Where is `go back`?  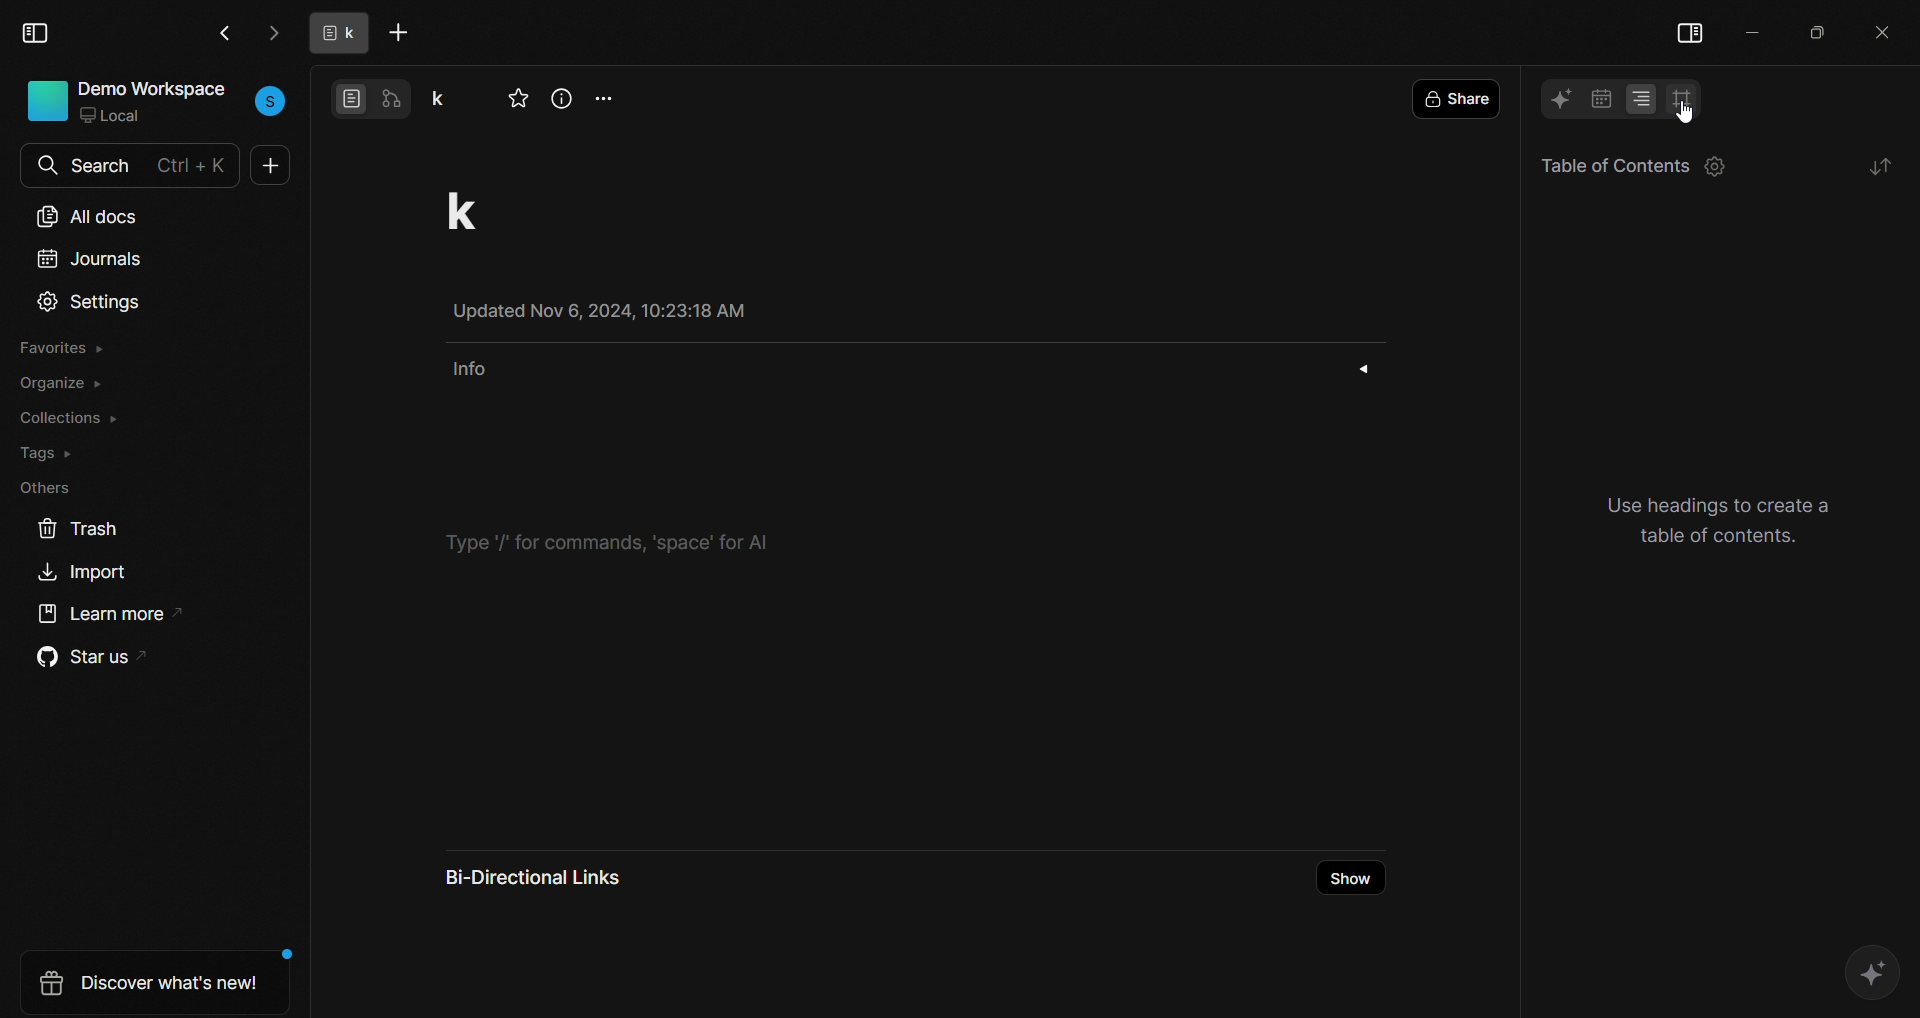 go back is located at coordinates (223, 32).